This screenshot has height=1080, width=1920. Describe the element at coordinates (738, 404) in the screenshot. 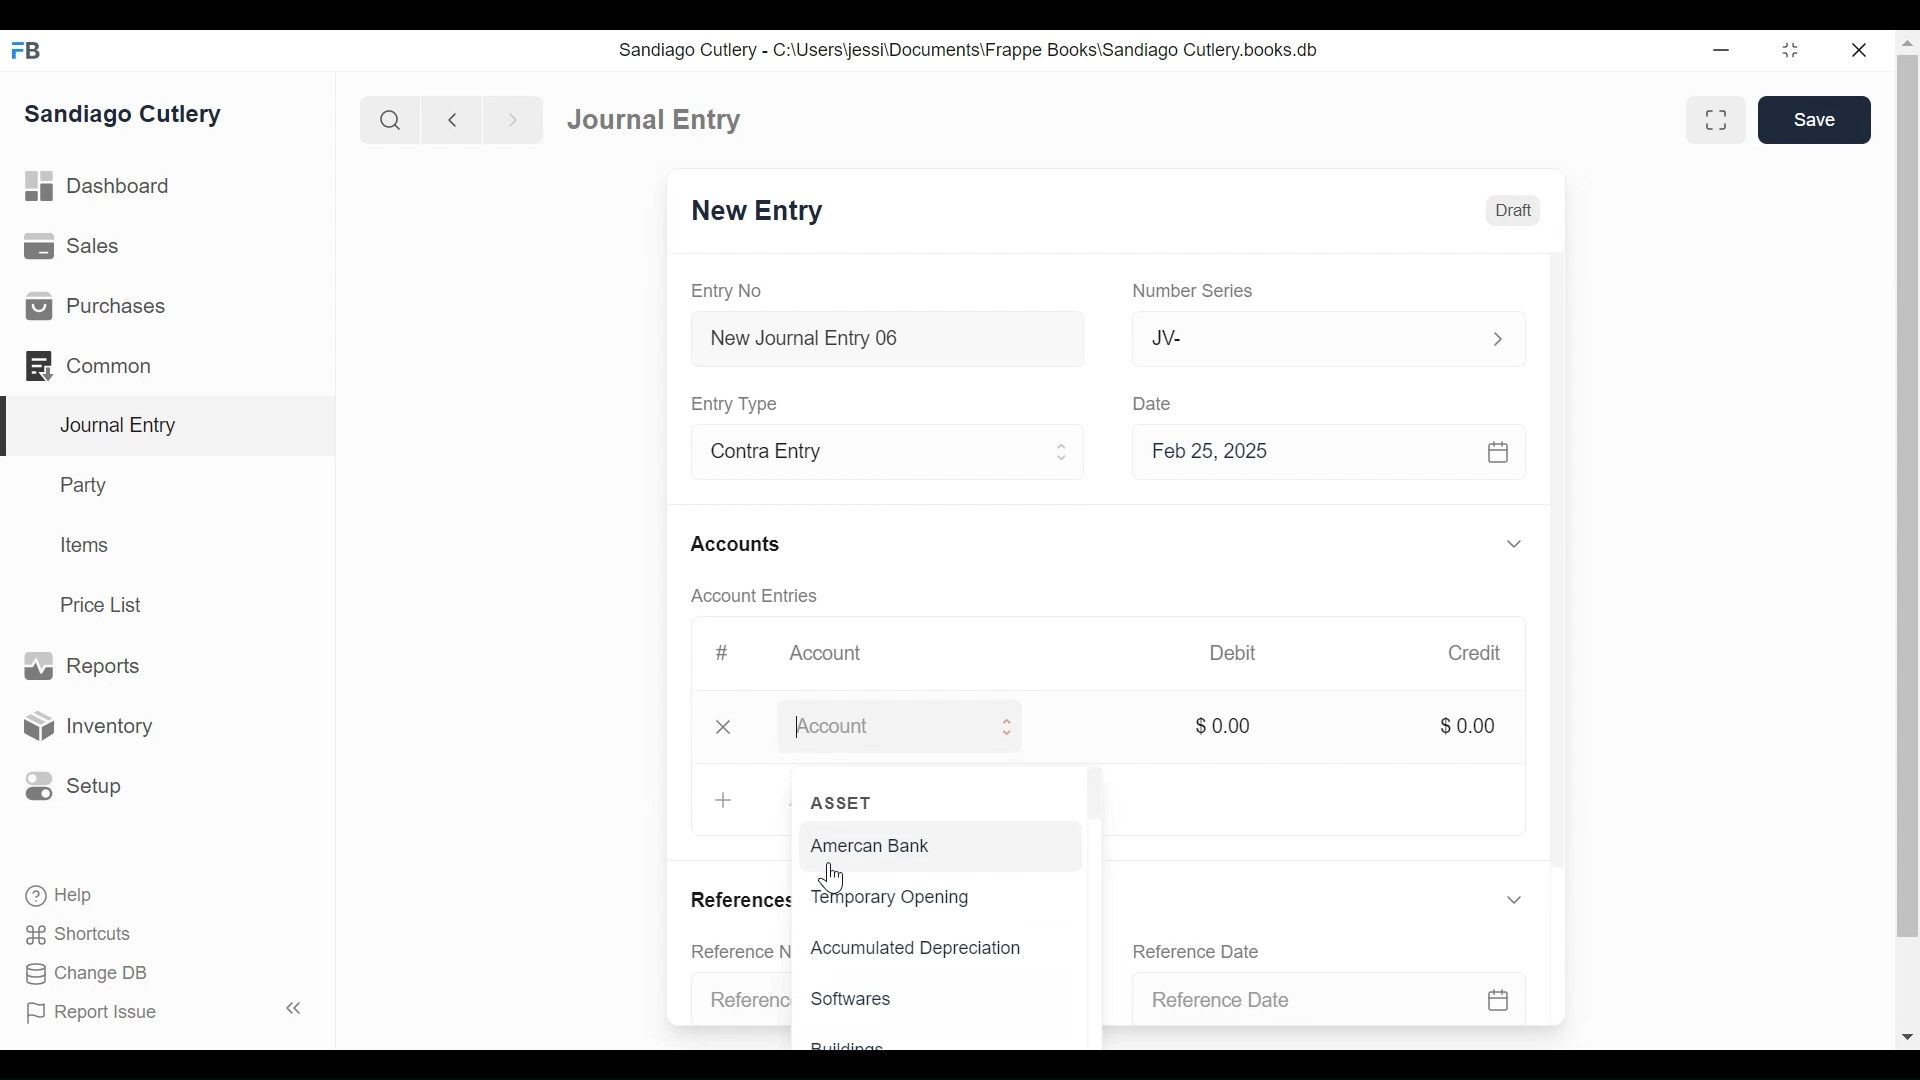

I see `Entry Type` at that location.